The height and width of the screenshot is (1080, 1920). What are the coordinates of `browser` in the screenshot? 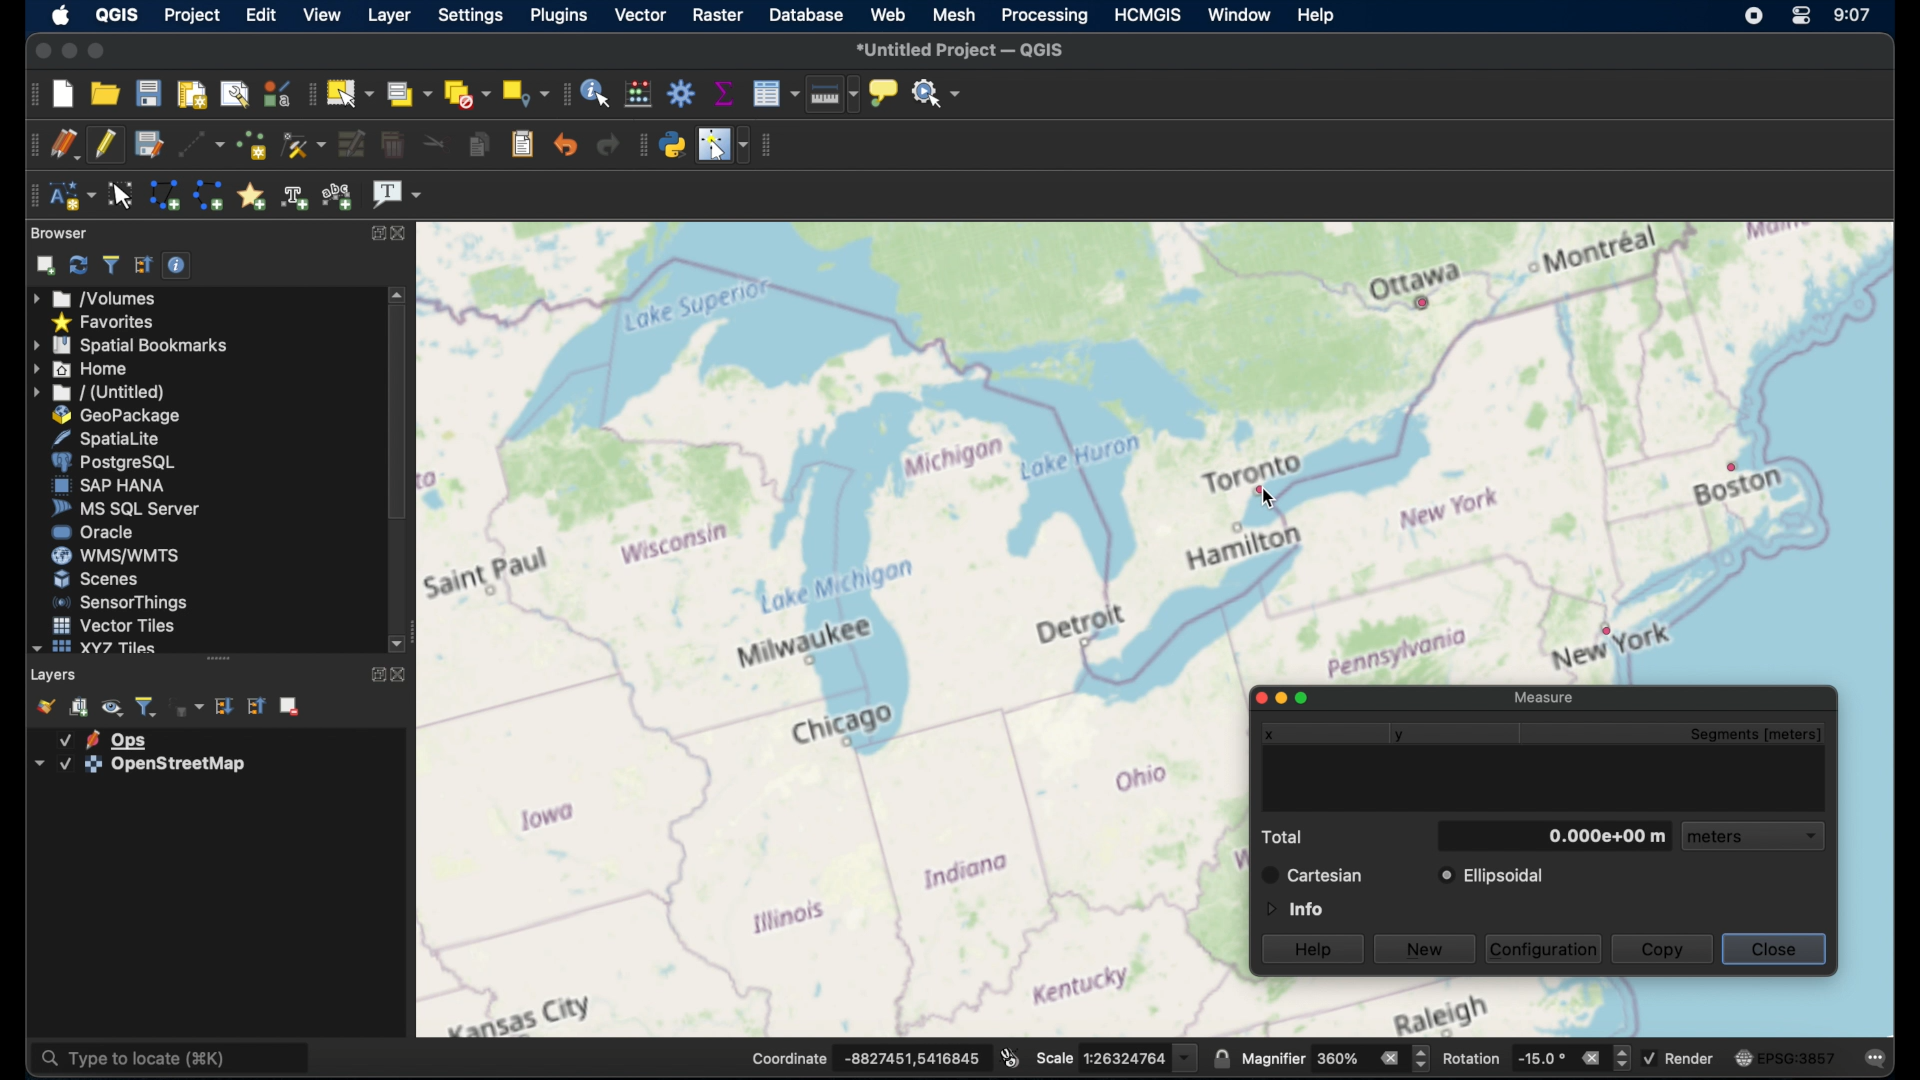 It's located at (61, 233).